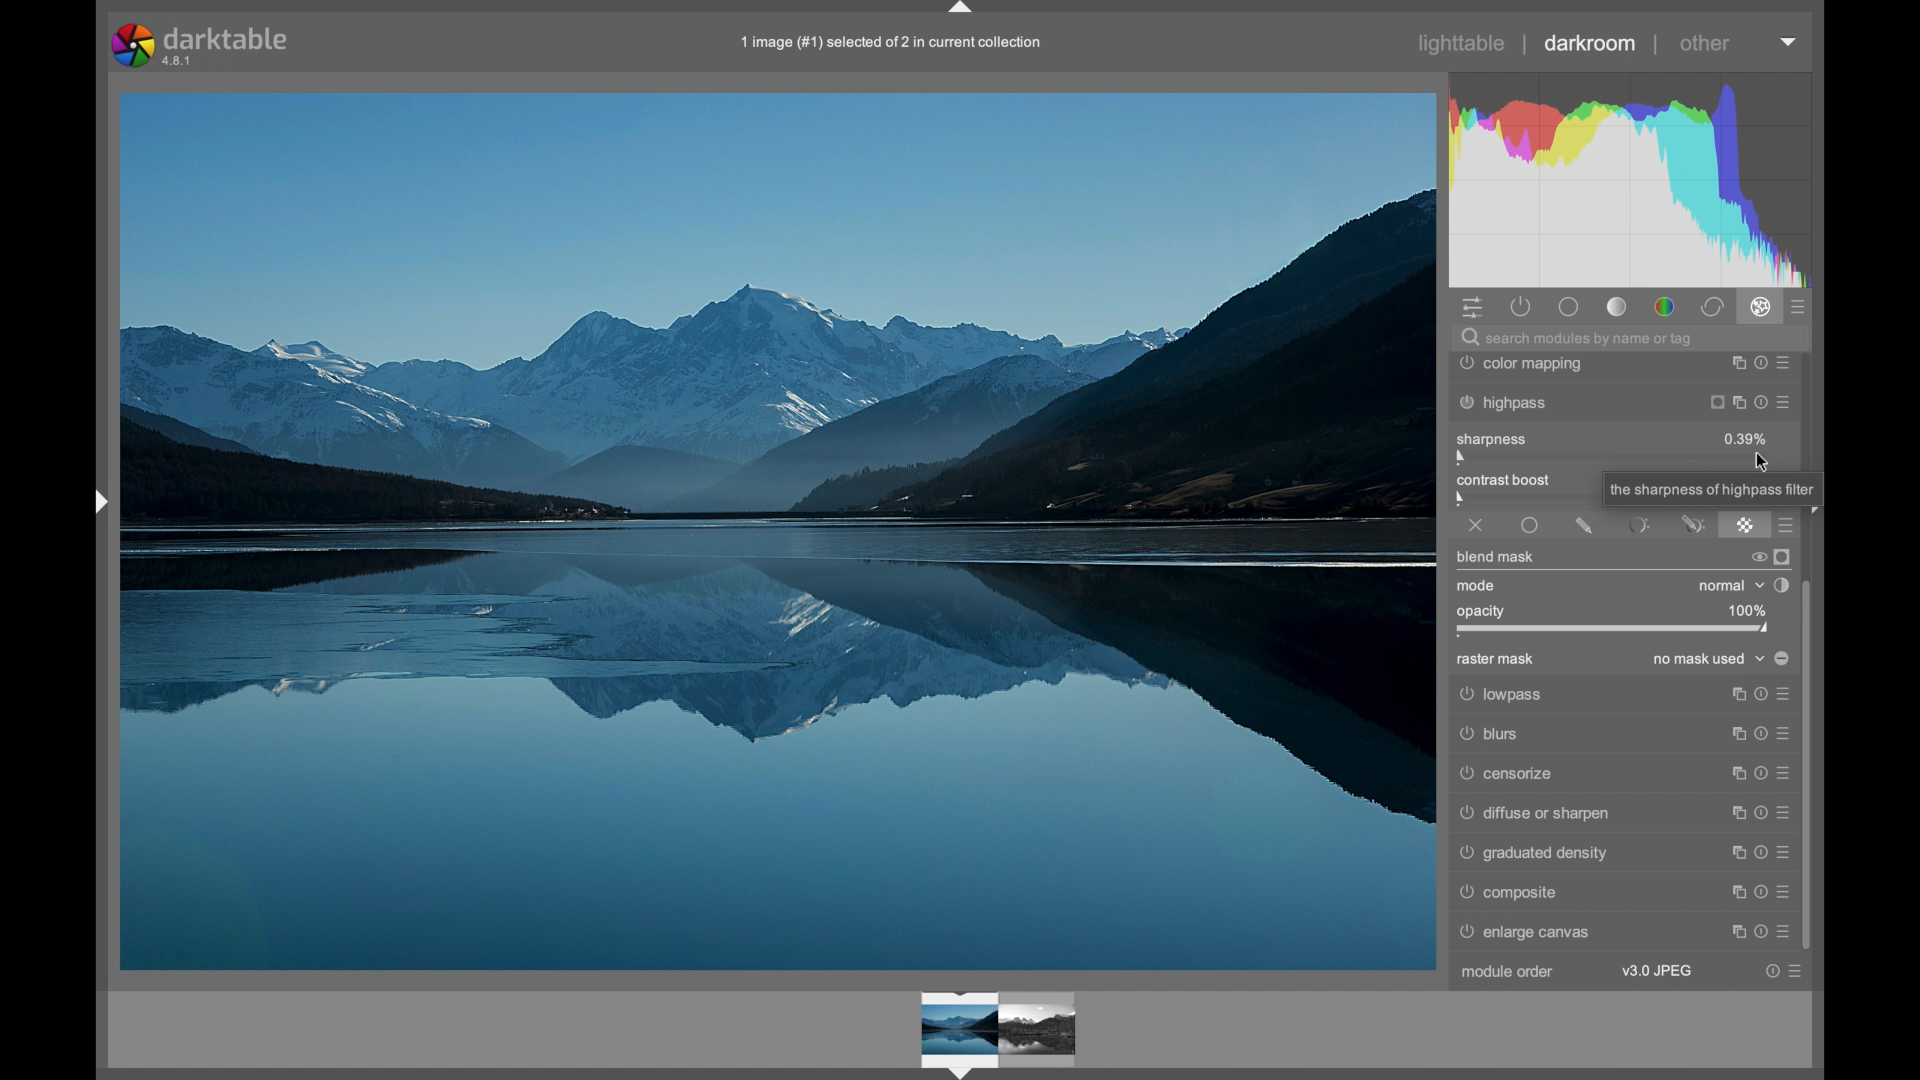 The height and width of the screenshot is (1080, 1920). Describe the element at coordinates (1757, 559) in the screenshot. I see `switch off blend mask` at that location.